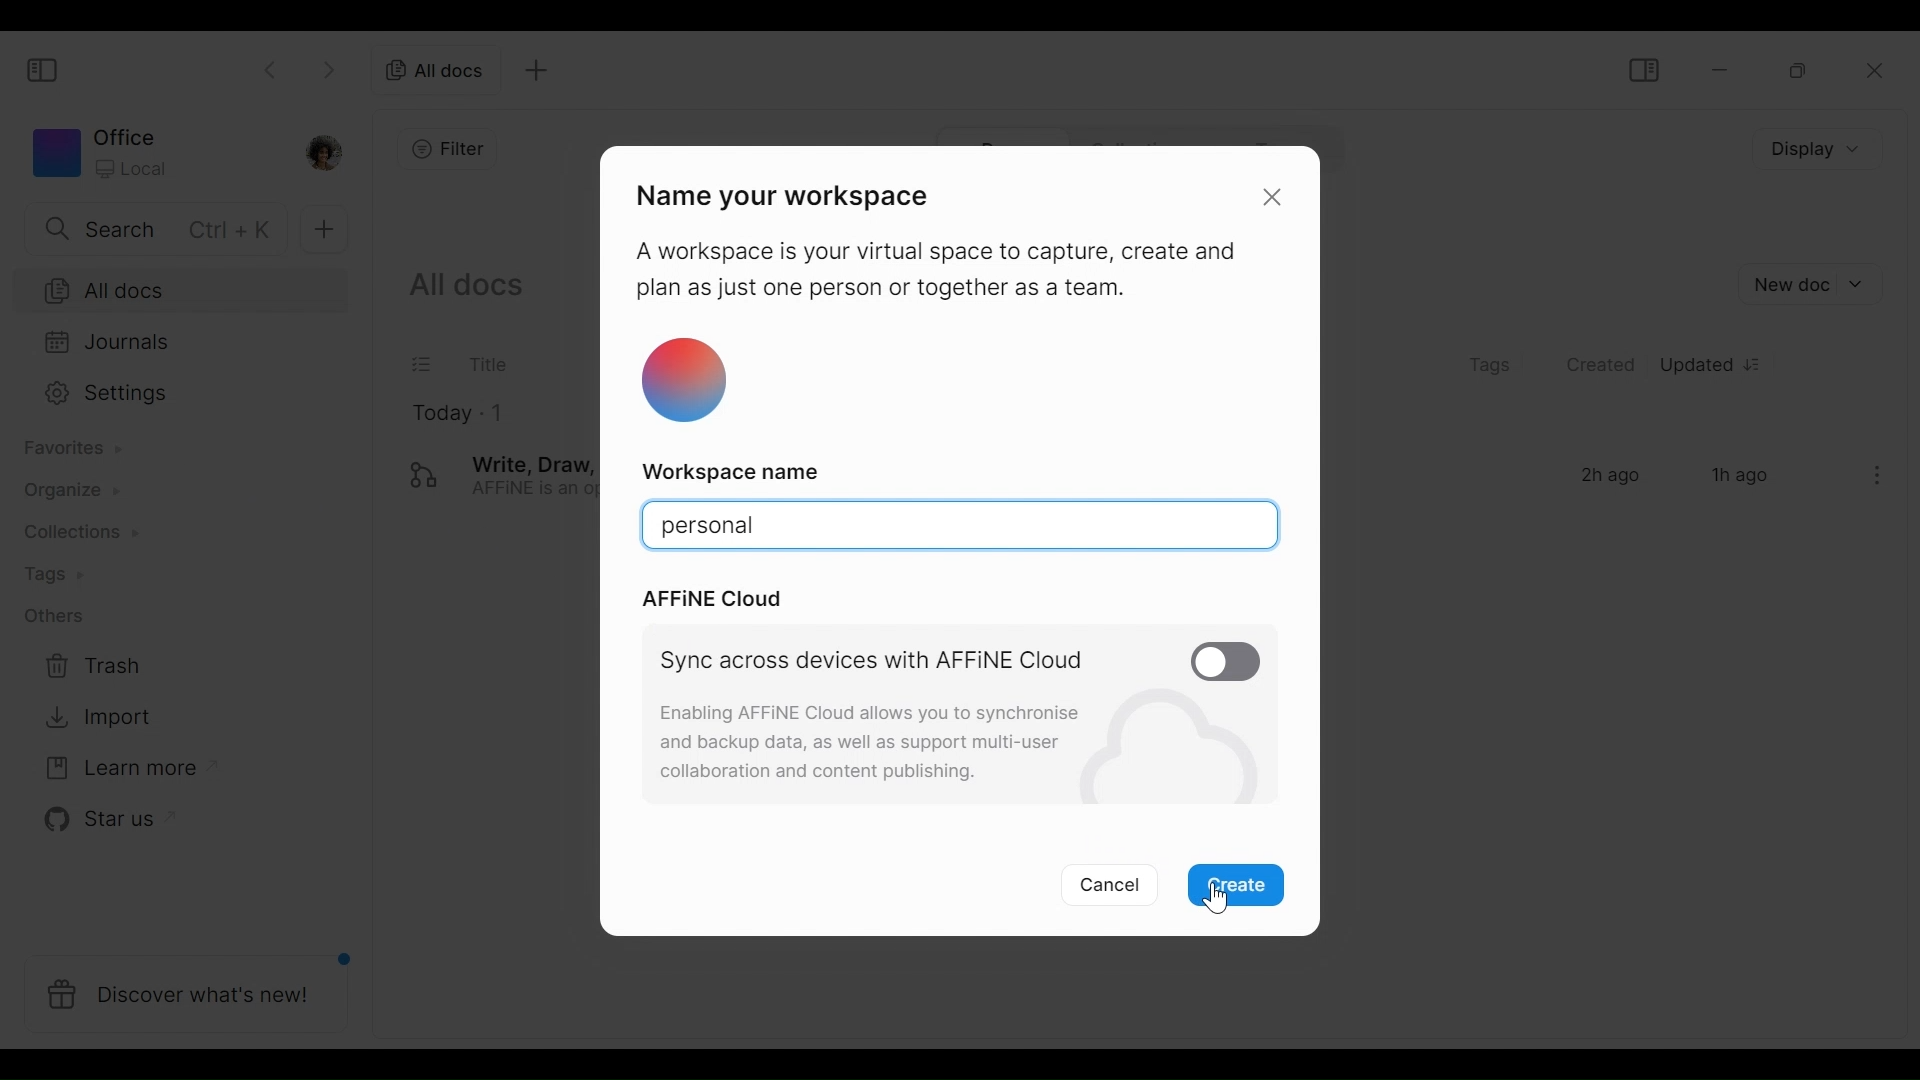  I want to click on Go forward, so click(327, 72).